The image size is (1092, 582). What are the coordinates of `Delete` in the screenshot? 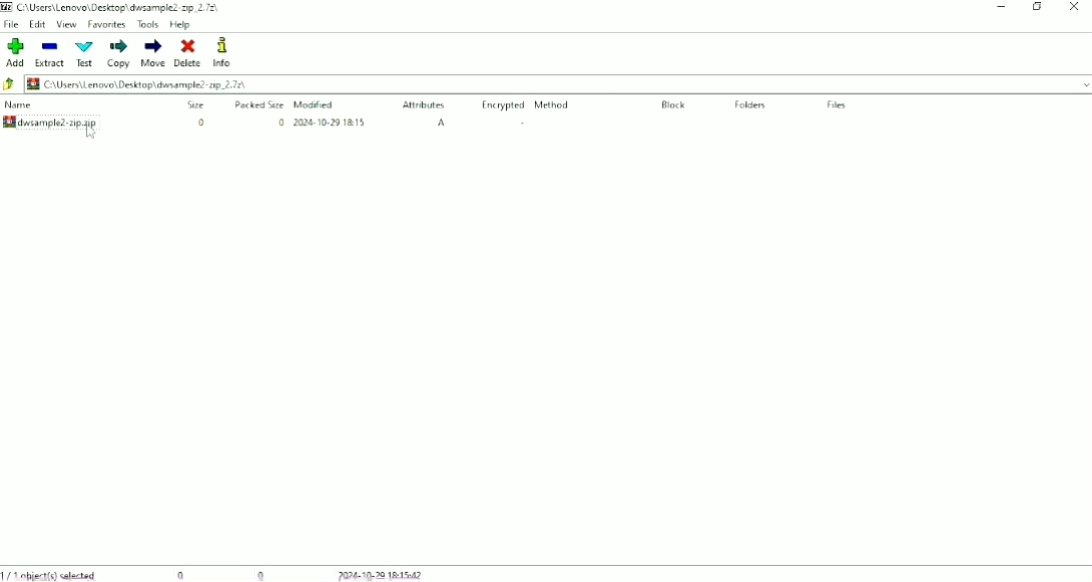 It's located at (187, 53).